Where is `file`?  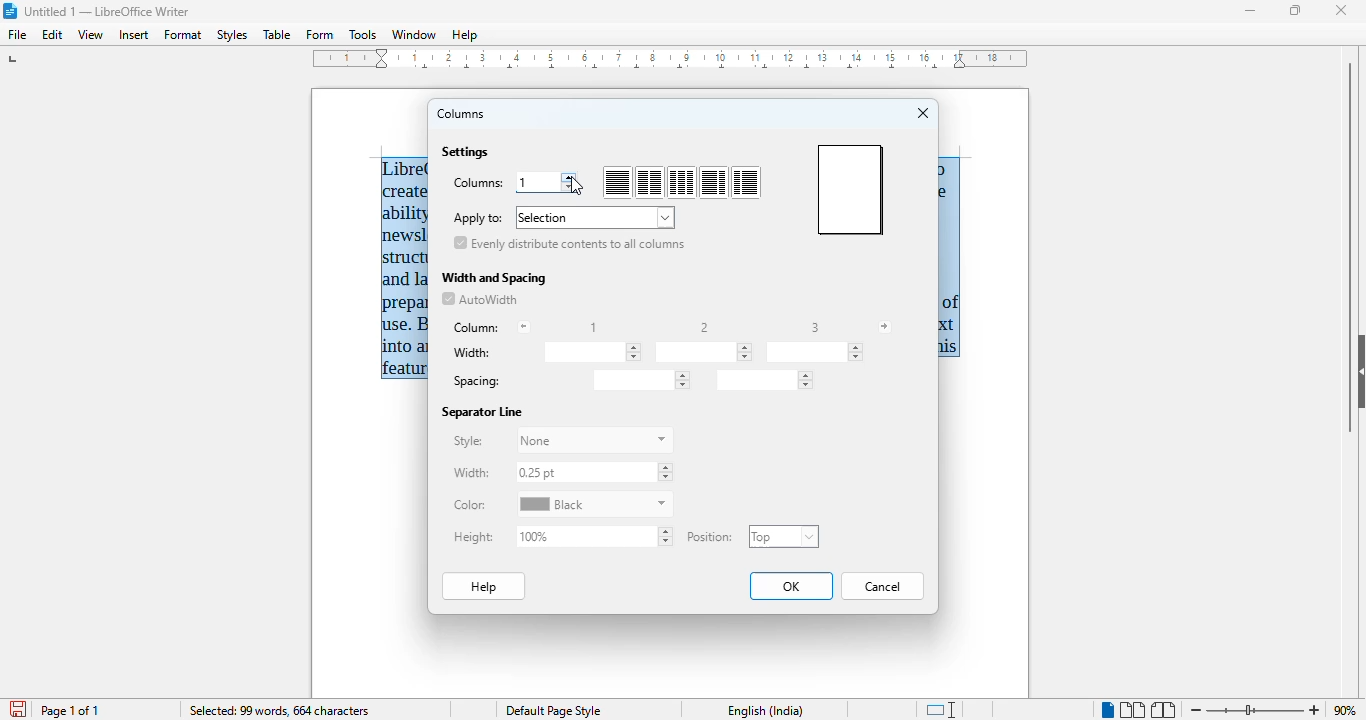 file is located at coordinates (19, 35).